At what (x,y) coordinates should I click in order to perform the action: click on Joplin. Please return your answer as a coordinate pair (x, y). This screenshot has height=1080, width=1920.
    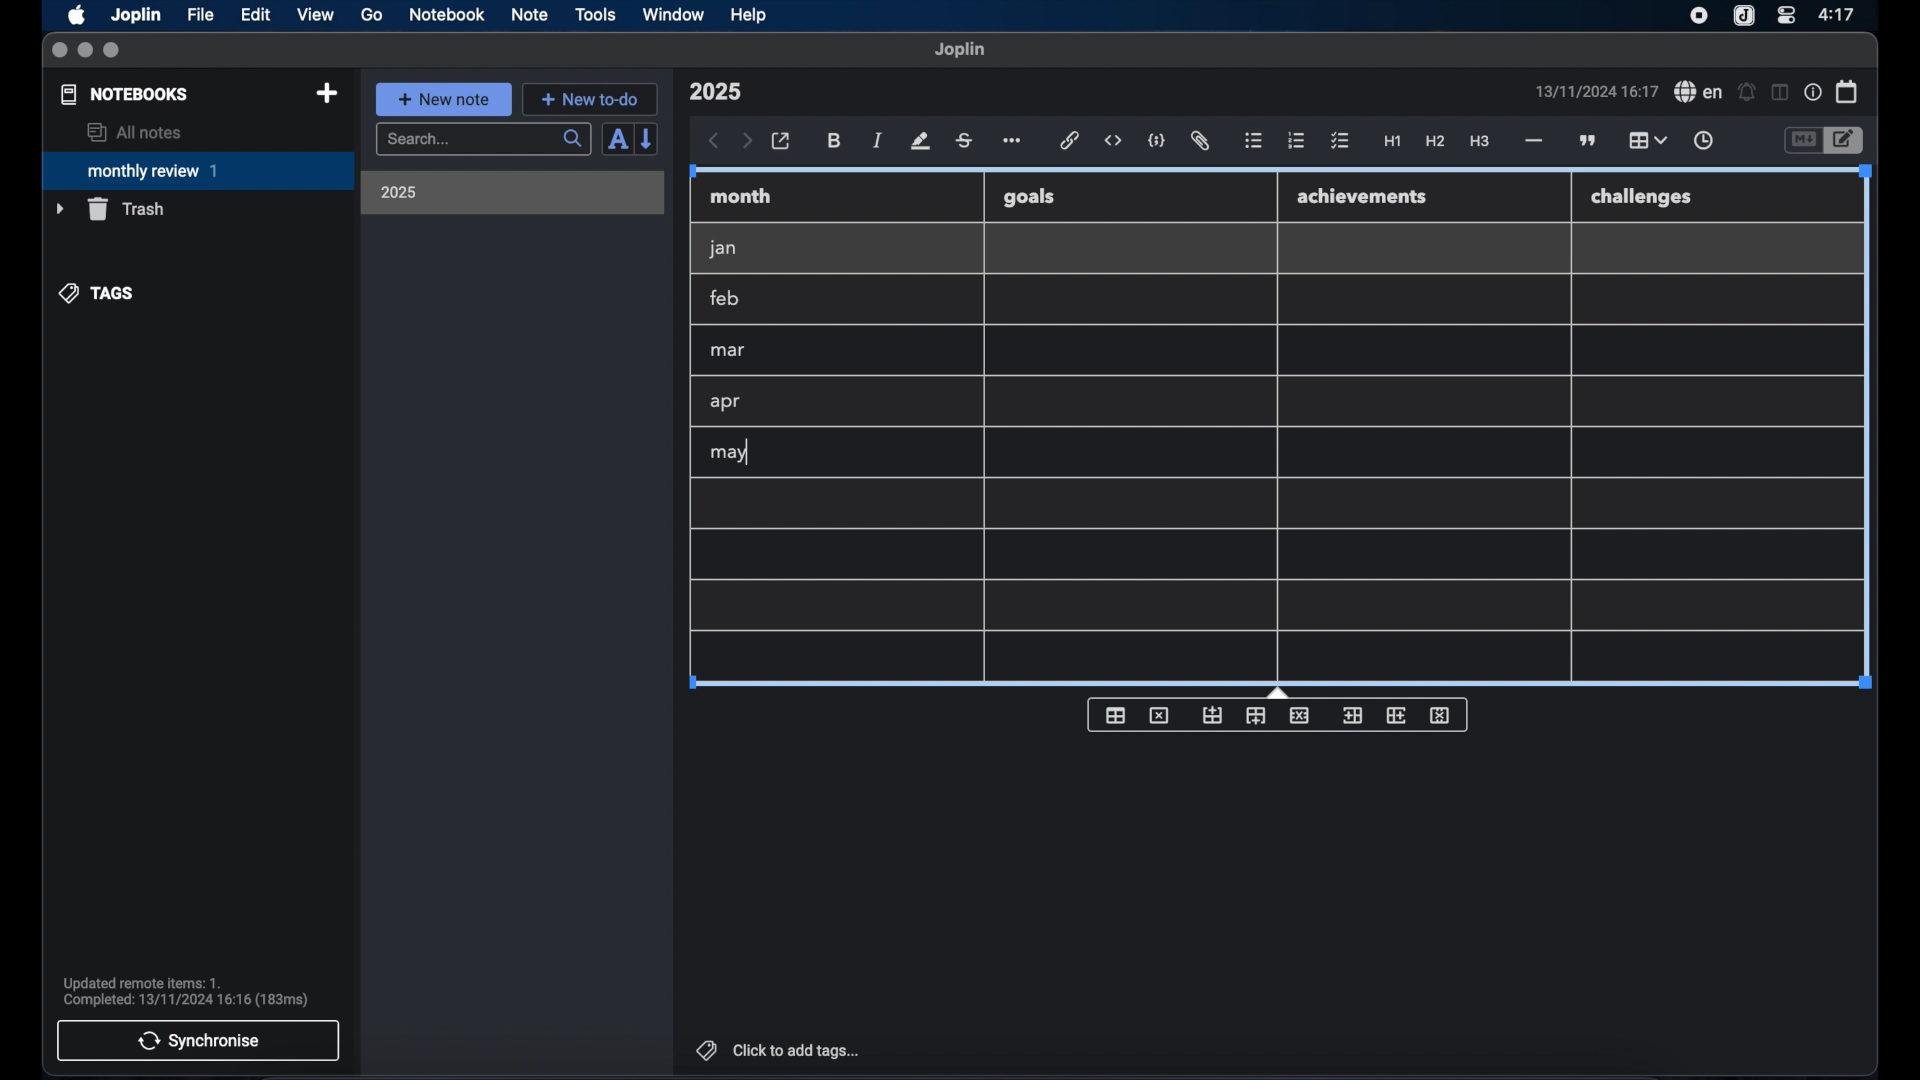
    Looking at the image, I should click on (138, 16).